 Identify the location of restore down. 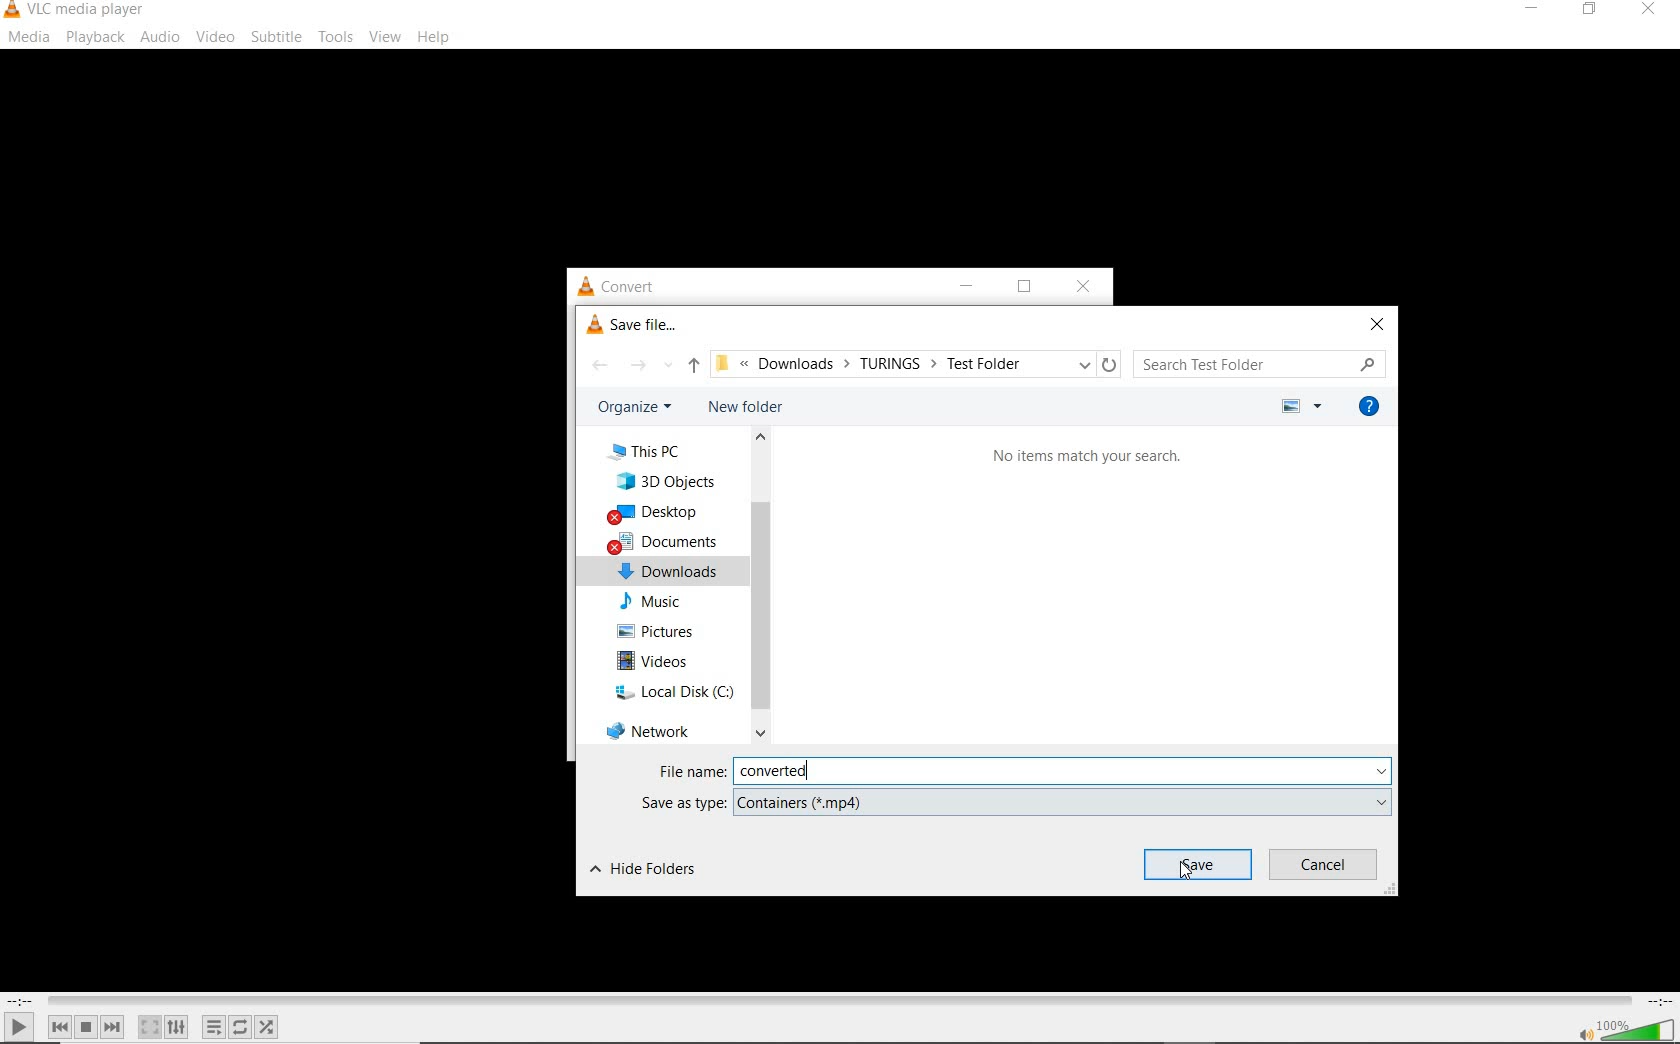
(1593, 10).